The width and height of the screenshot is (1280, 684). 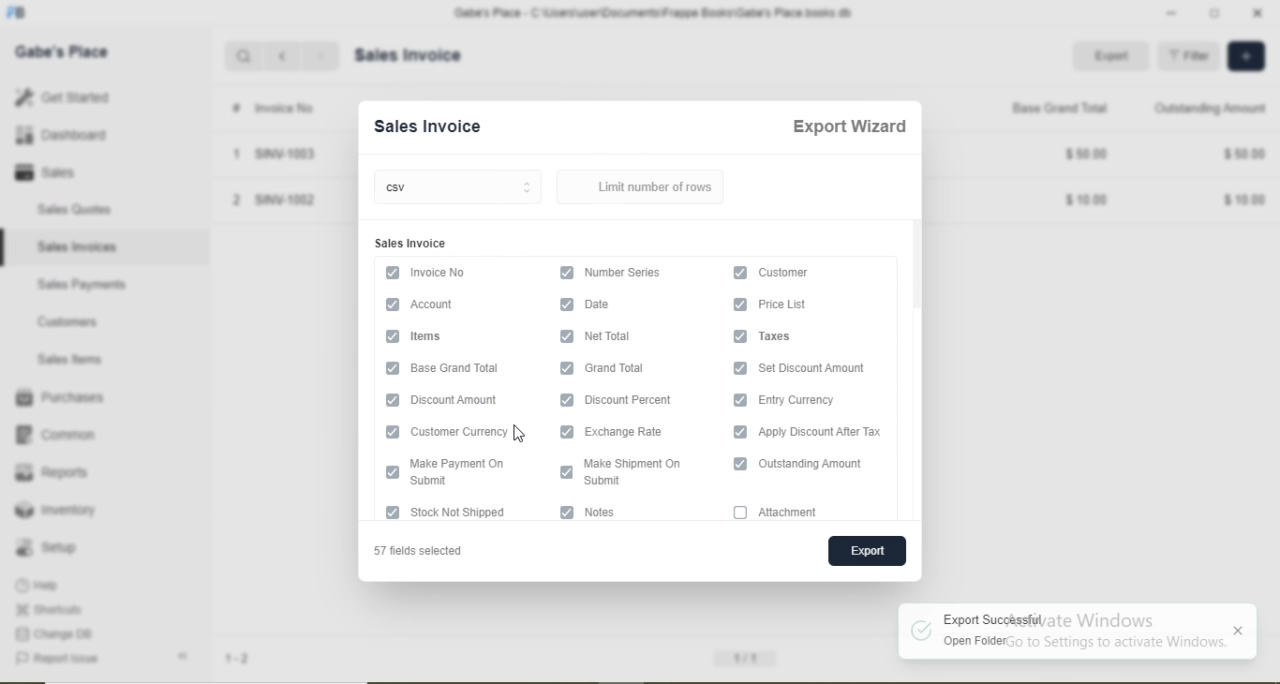 I want to click on Shortcuts, so click(x=55, y=610).